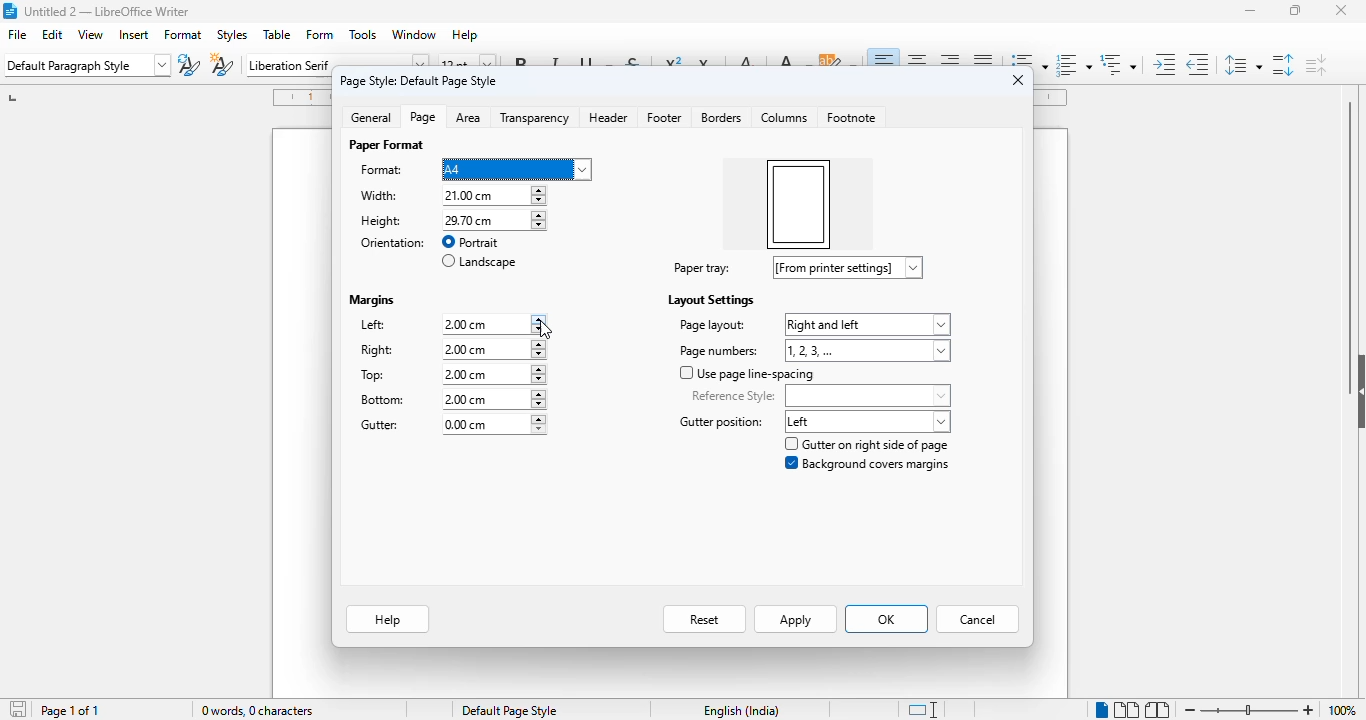  I want to click on font name, so click(289, 66).